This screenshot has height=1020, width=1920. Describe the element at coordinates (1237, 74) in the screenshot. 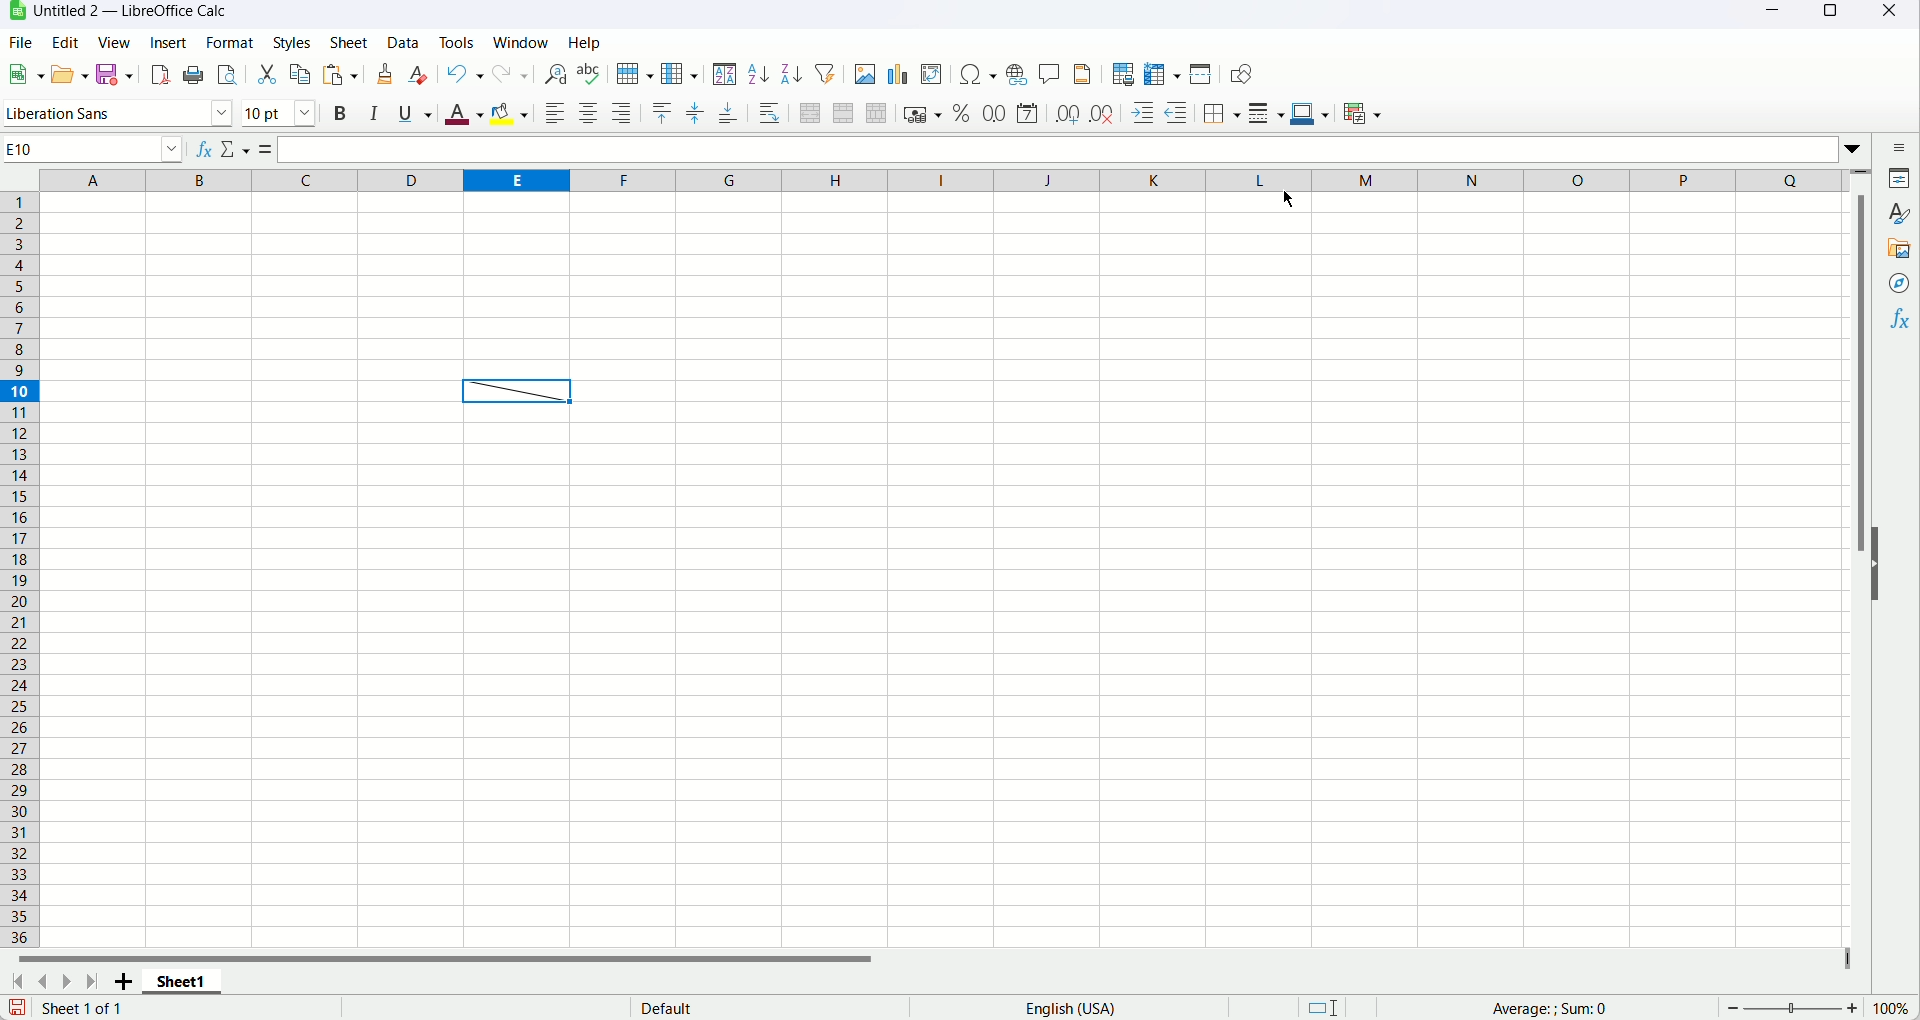

I see `Show draw functions` at that location.